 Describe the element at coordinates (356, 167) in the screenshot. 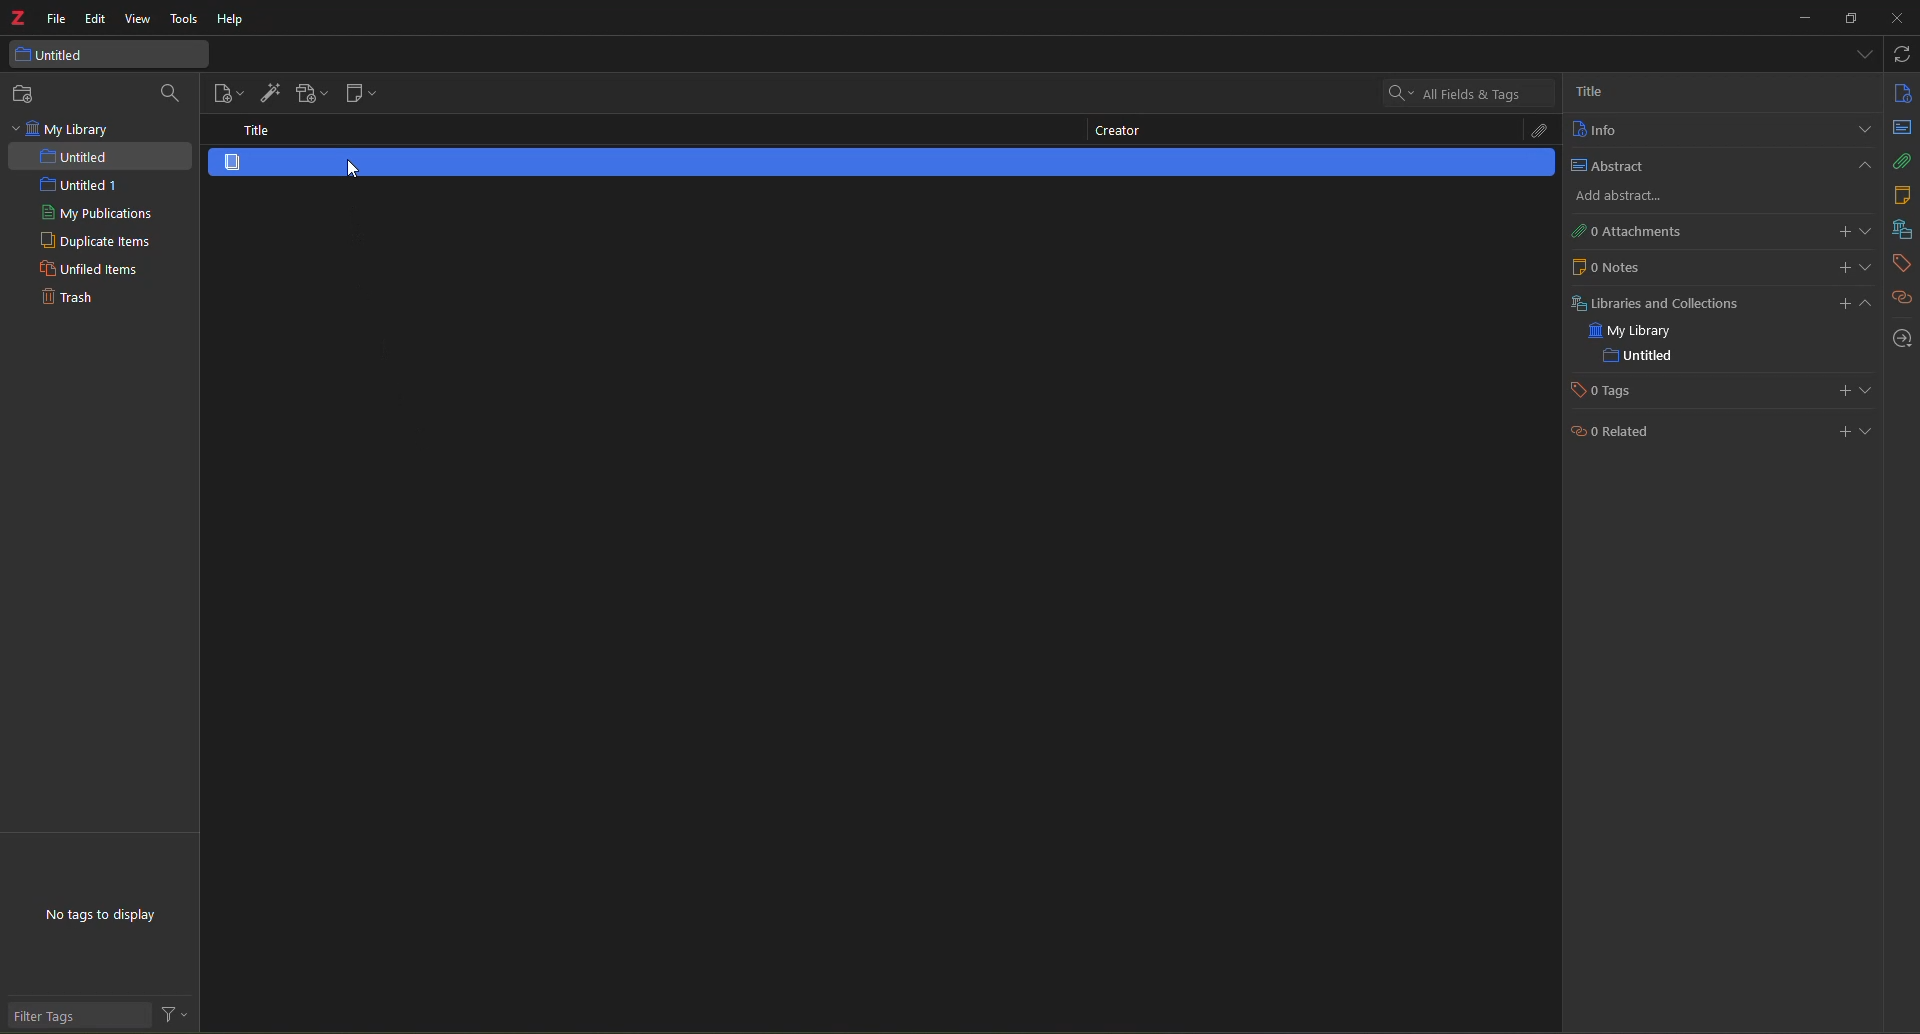

I see `cursor` at that location.